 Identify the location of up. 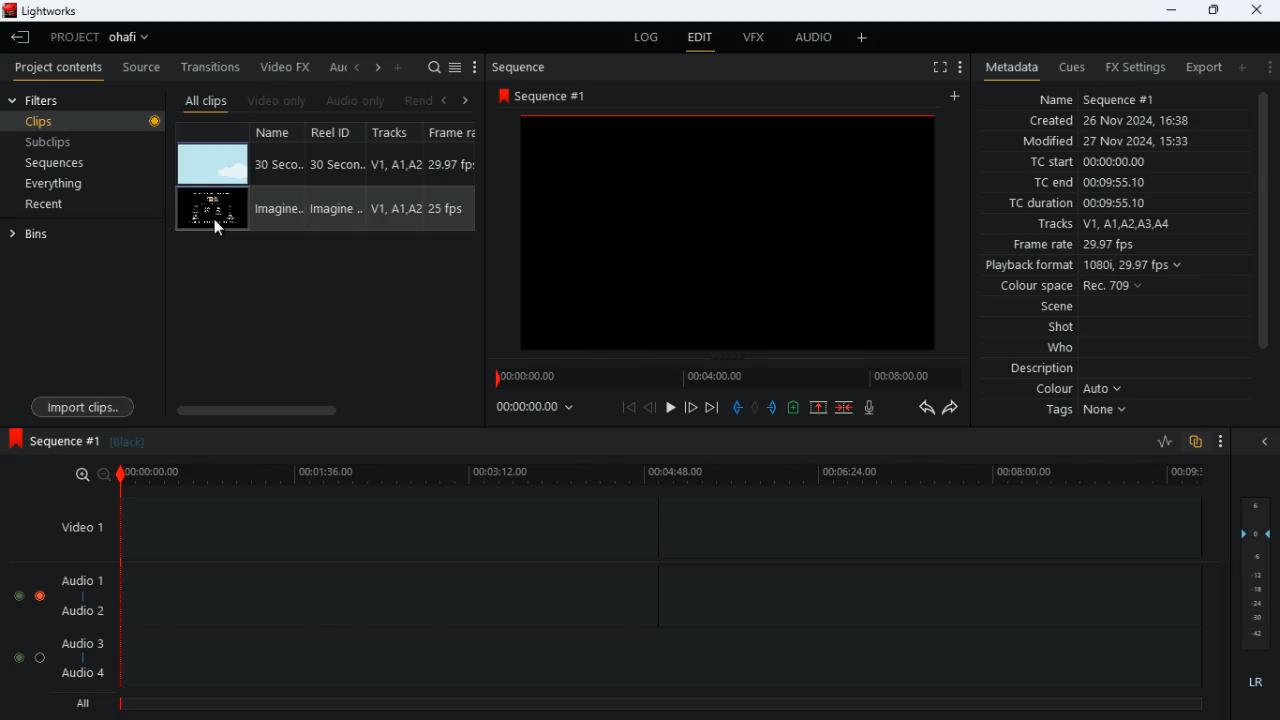
(793, 409).